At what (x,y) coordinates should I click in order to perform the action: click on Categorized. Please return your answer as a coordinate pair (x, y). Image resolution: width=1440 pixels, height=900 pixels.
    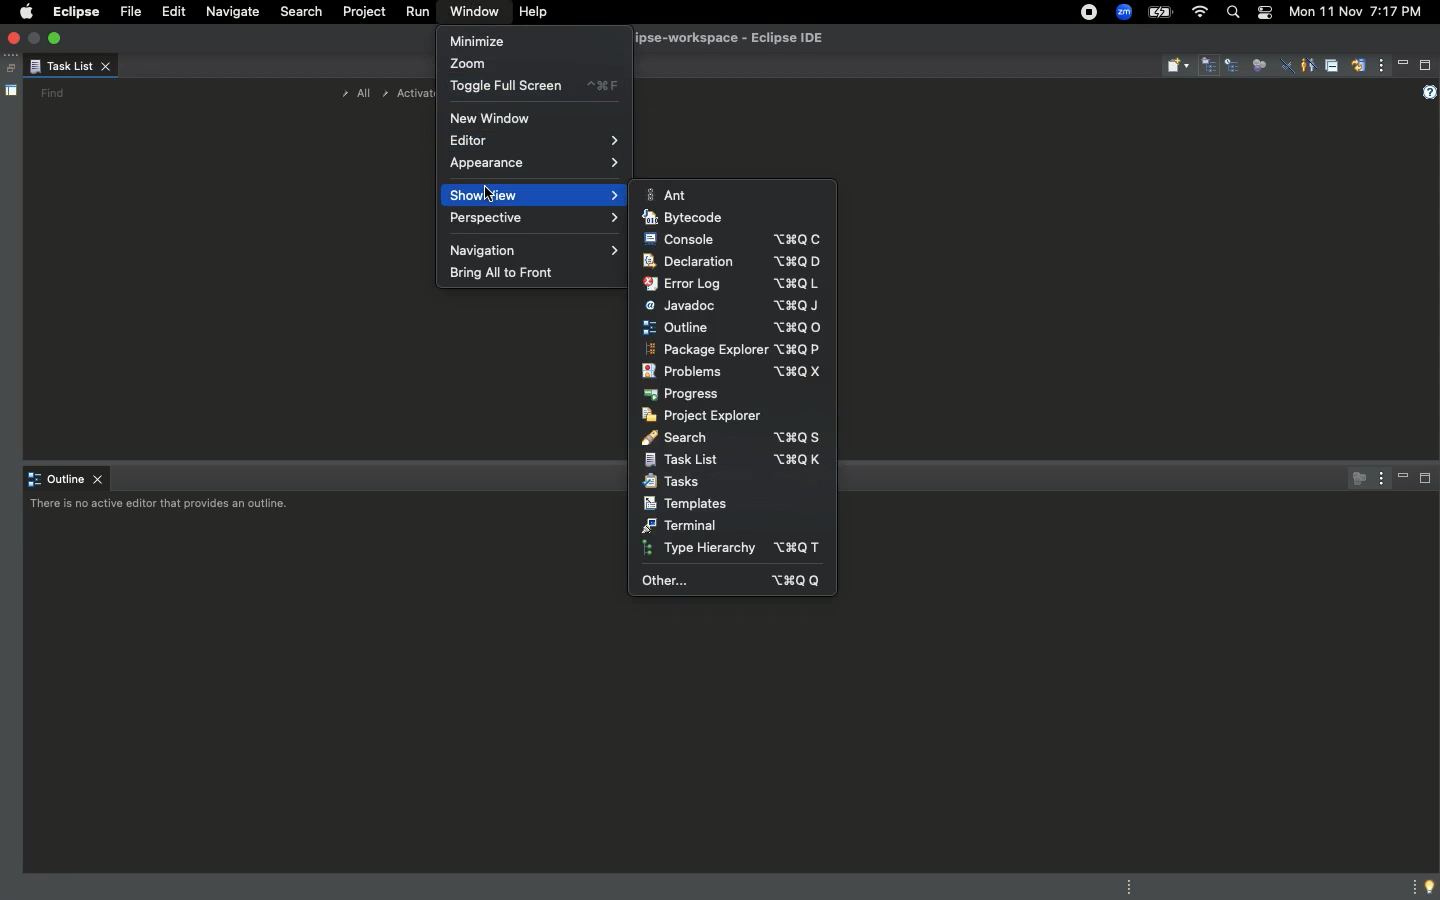
    Looking at the image, I should click on (1210, 67).